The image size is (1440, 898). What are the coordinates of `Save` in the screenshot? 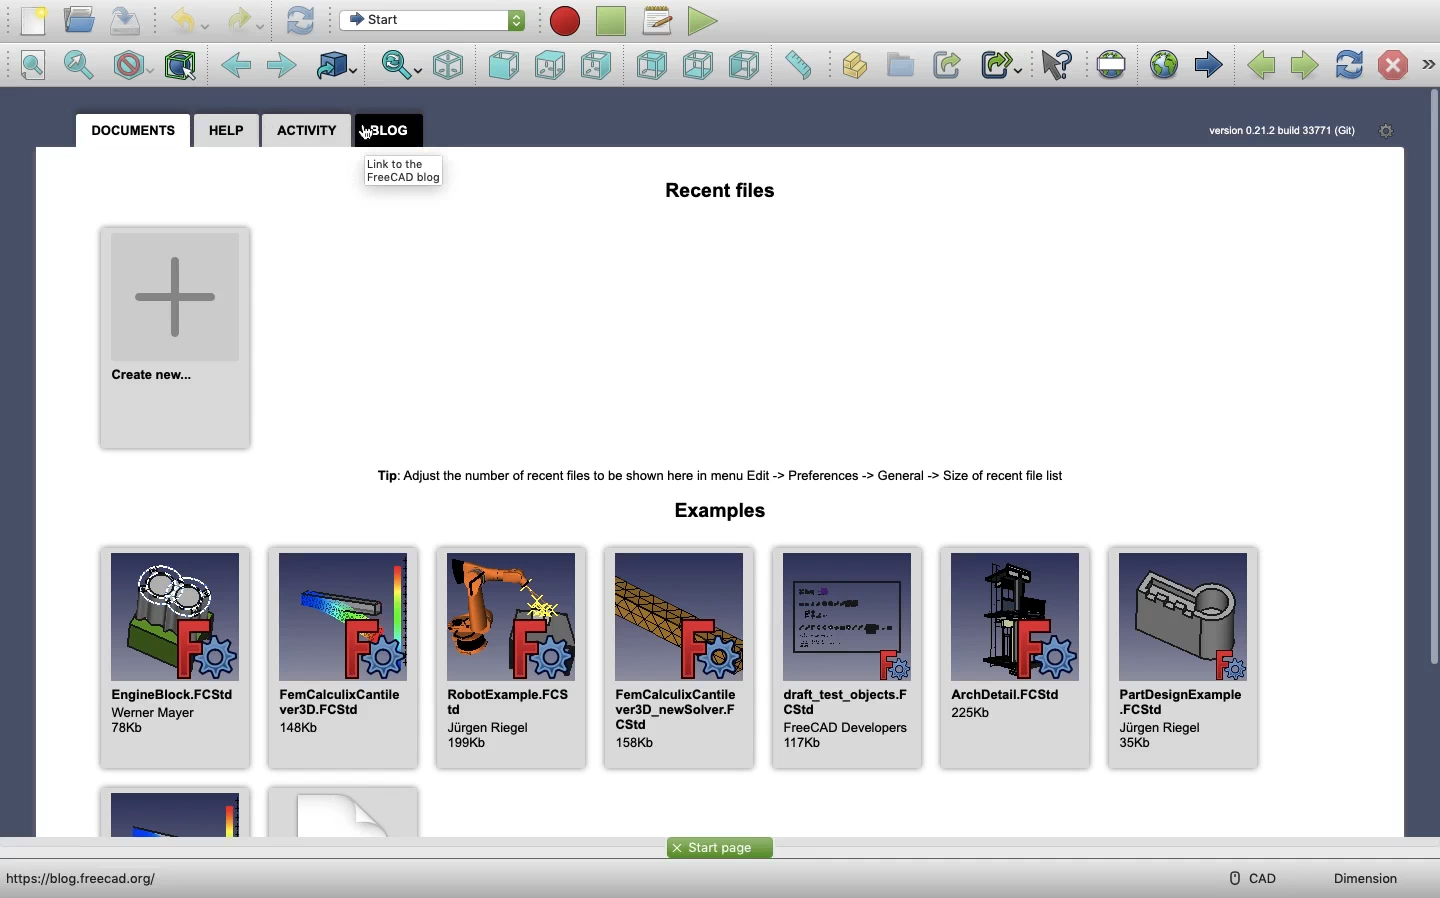 It's located at (125, 20).